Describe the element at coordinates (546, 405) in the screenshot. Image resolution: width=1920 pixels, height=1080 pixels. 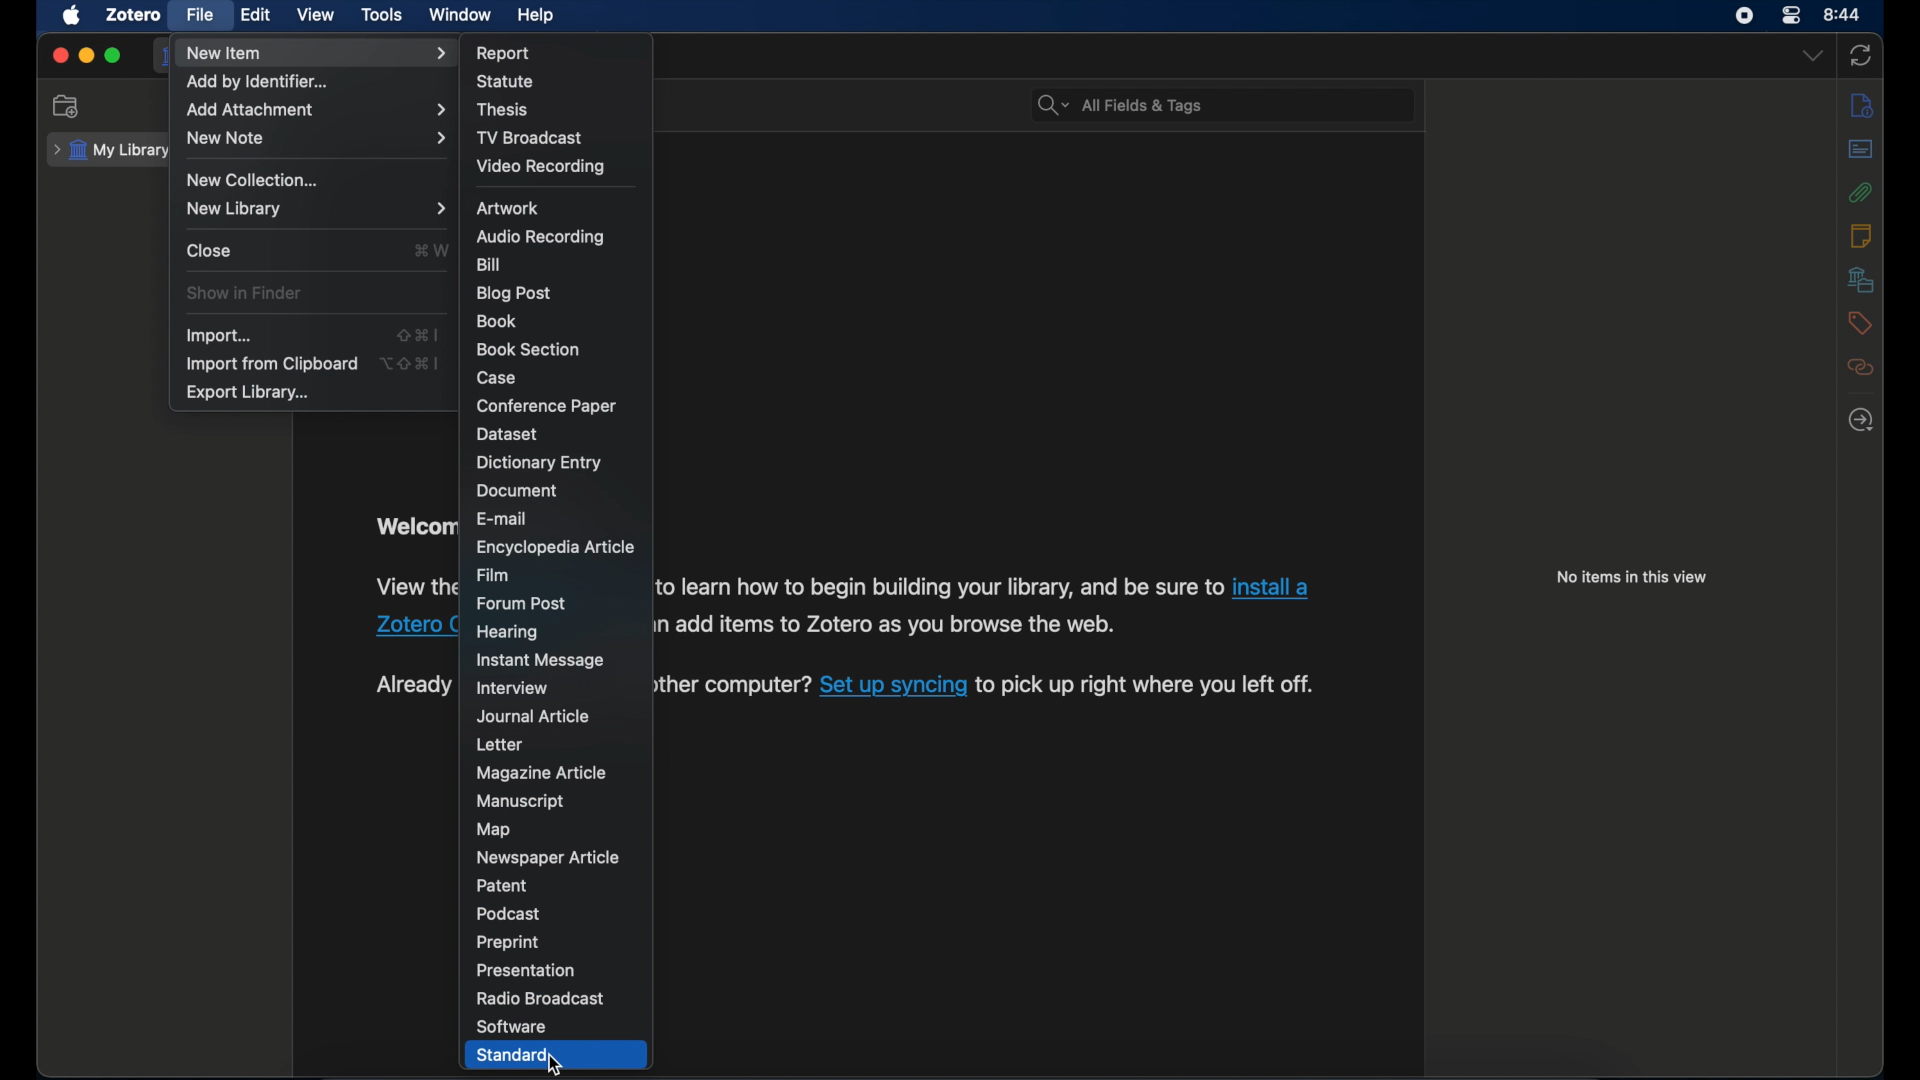
I see `conference paper` at that location.